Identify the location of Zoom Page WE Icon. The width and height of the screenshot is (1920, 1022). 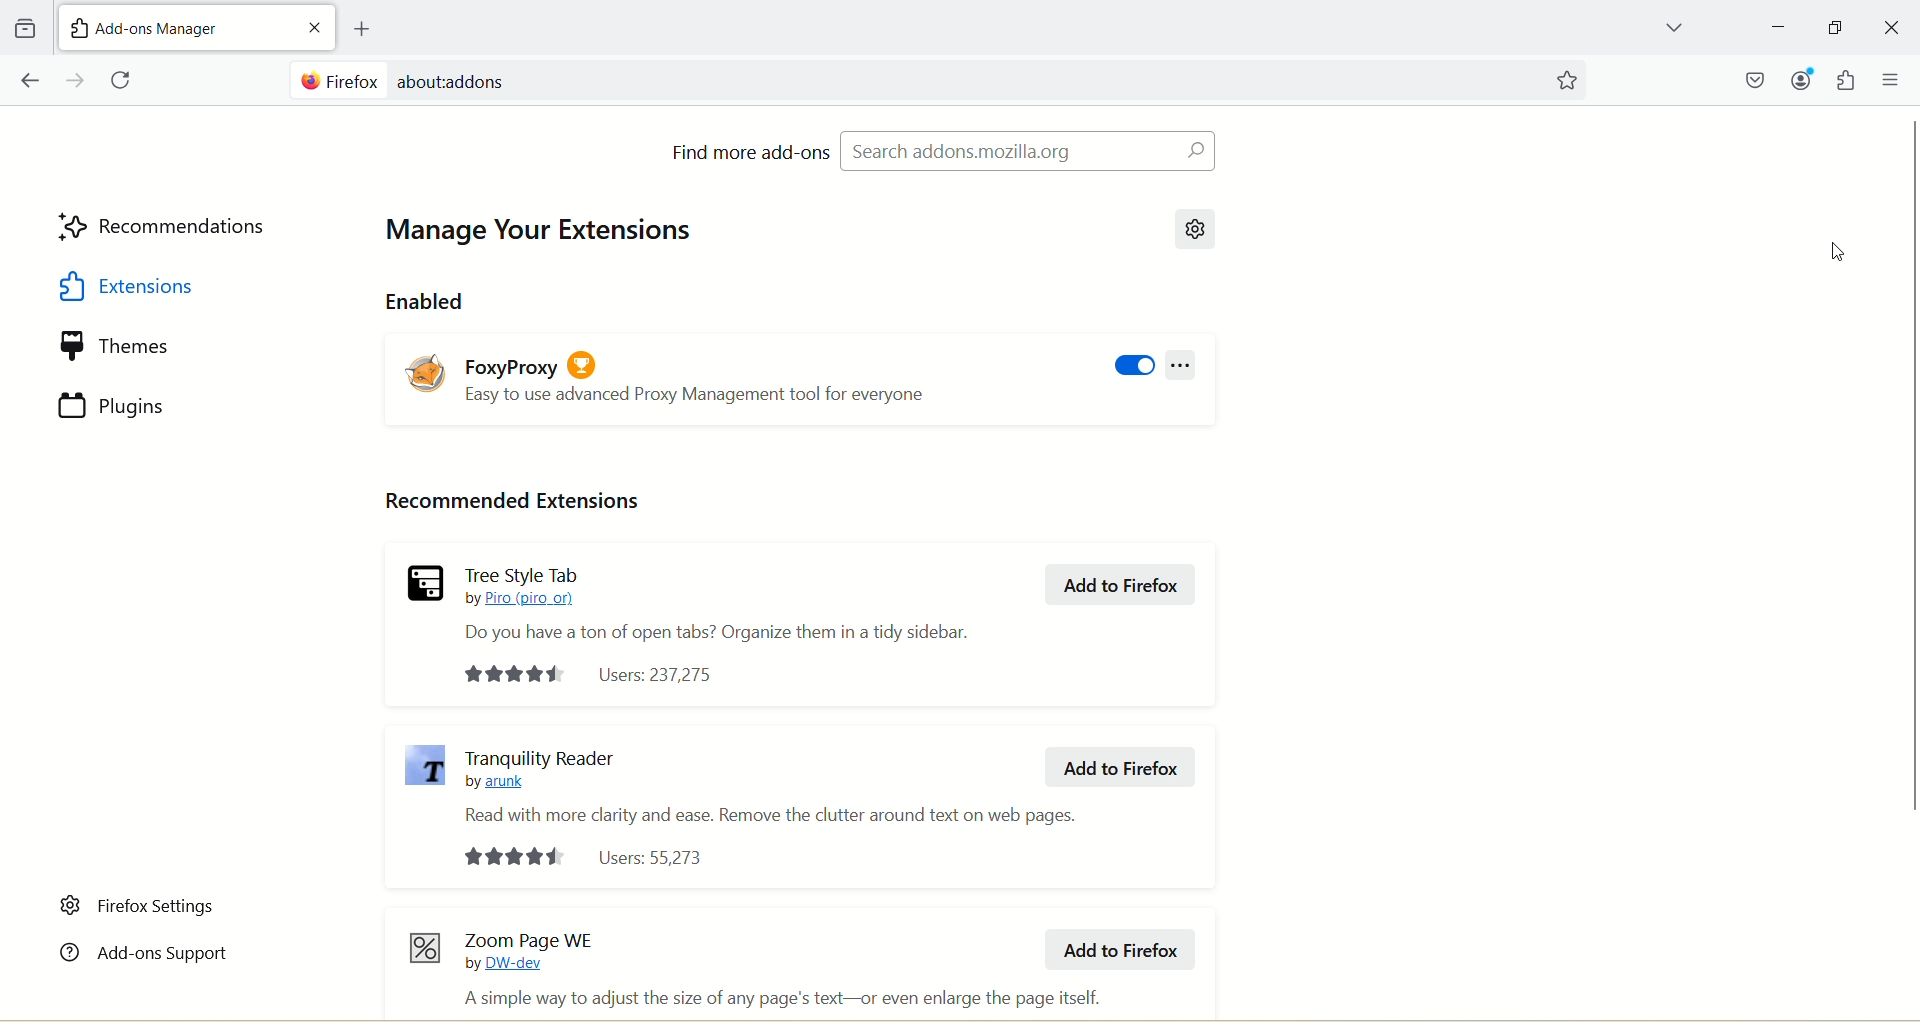
(424, 947).